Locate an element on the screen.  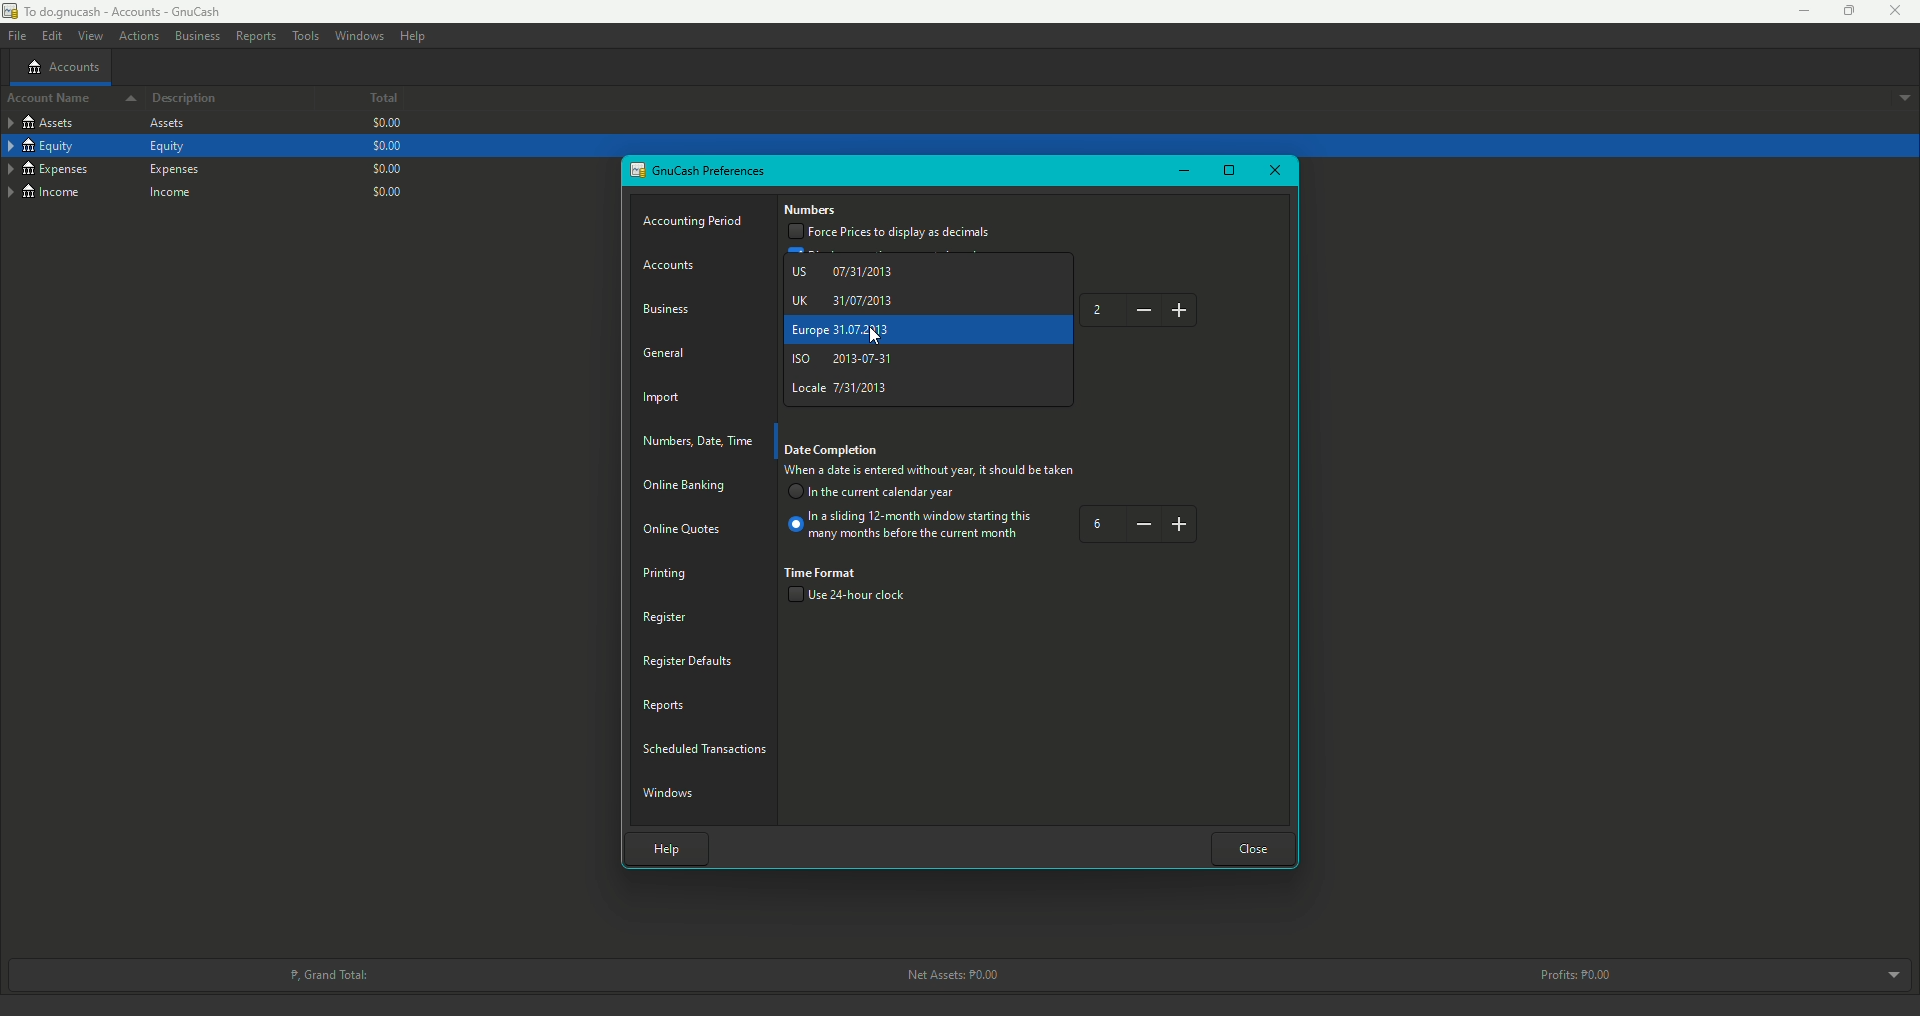
Numbers is located at coordinates (812, 211).